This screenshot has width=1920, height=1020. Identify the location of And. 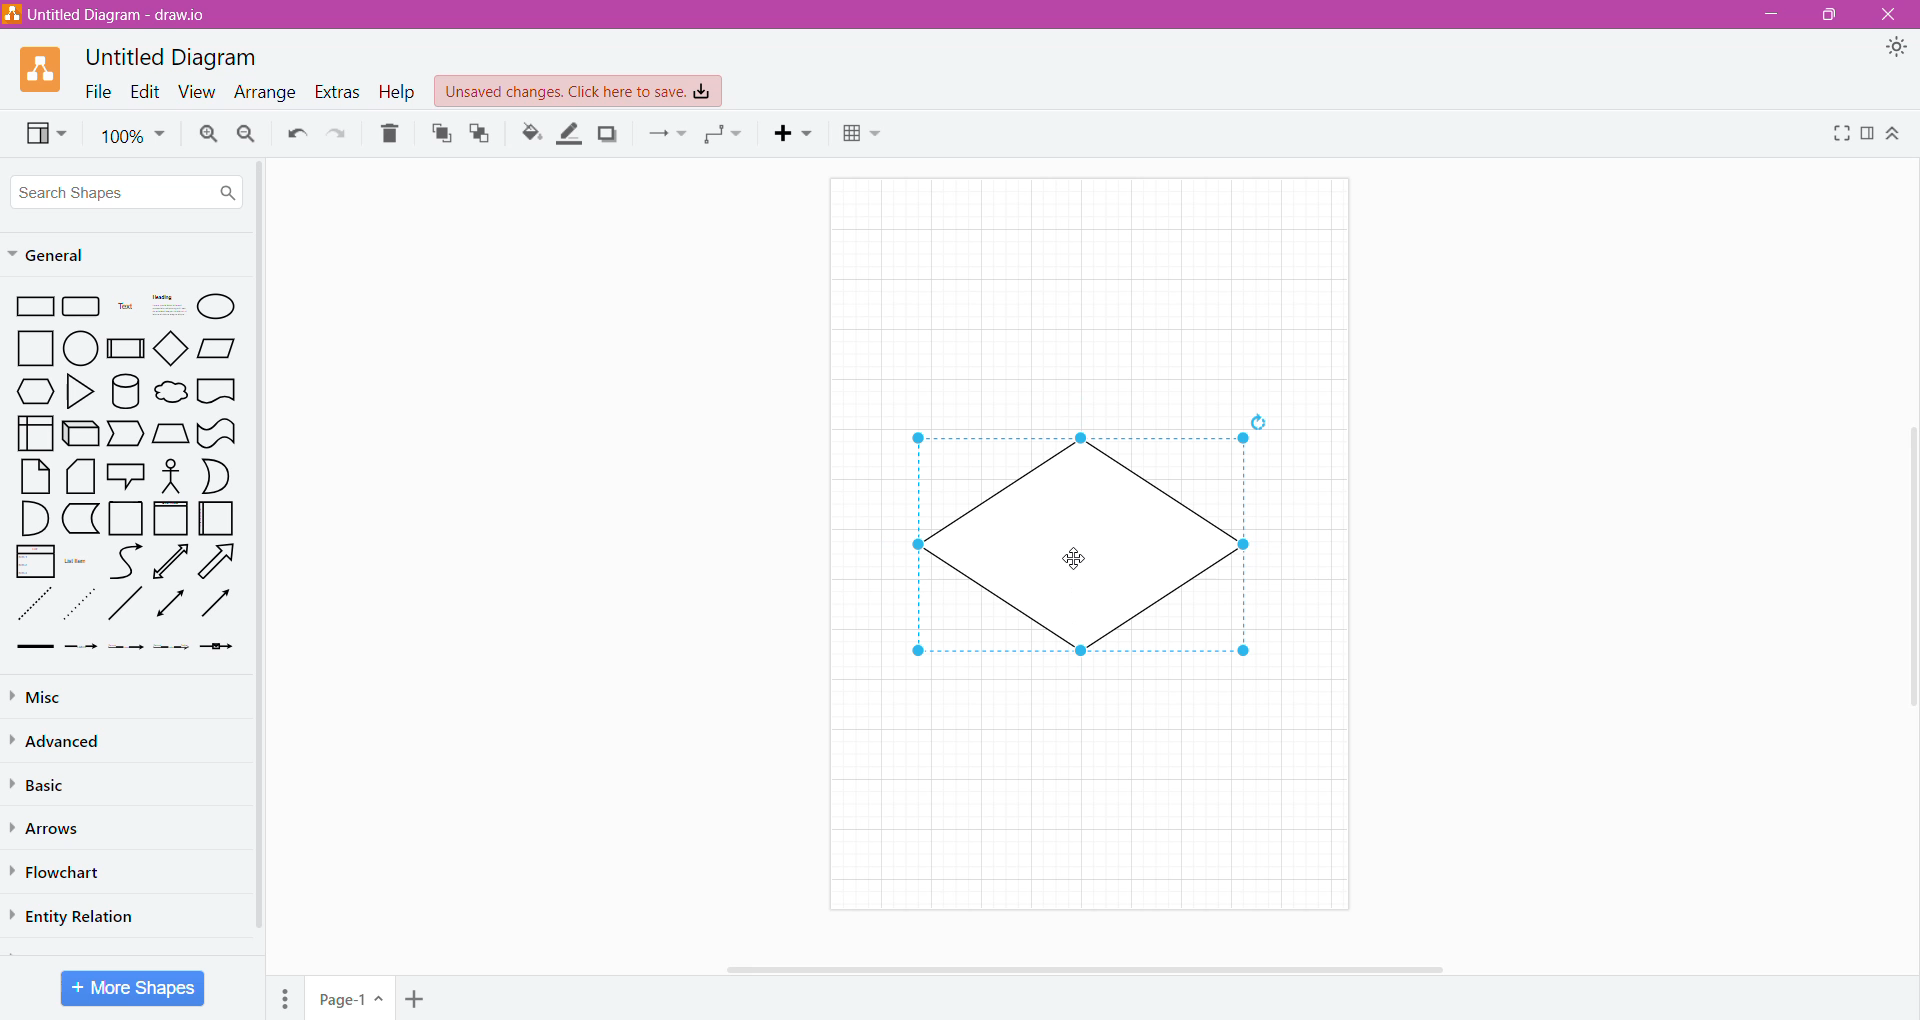
(34, 519).